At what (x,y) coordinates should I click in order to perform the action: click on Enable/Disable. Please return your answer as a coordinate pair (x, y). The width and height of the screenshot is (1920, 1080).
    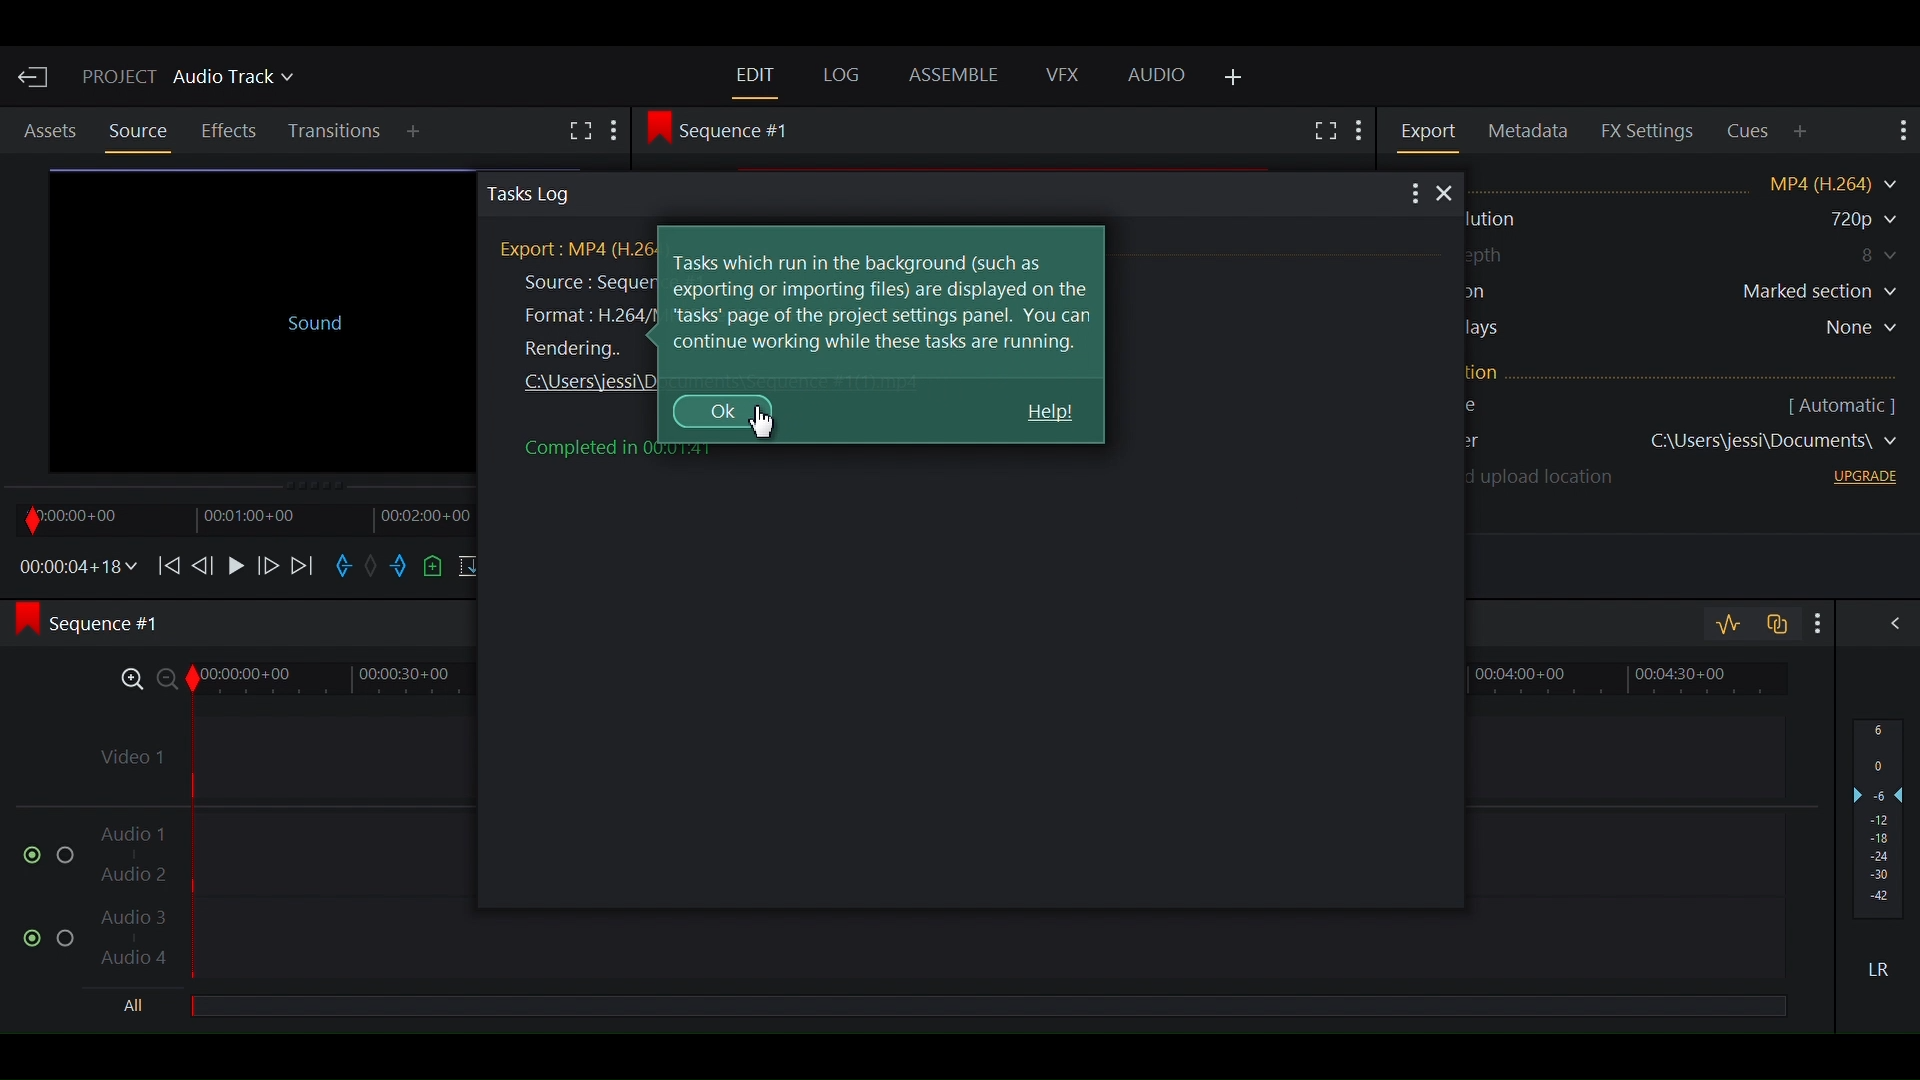
    Looking at the image, I should click on (50, 934).